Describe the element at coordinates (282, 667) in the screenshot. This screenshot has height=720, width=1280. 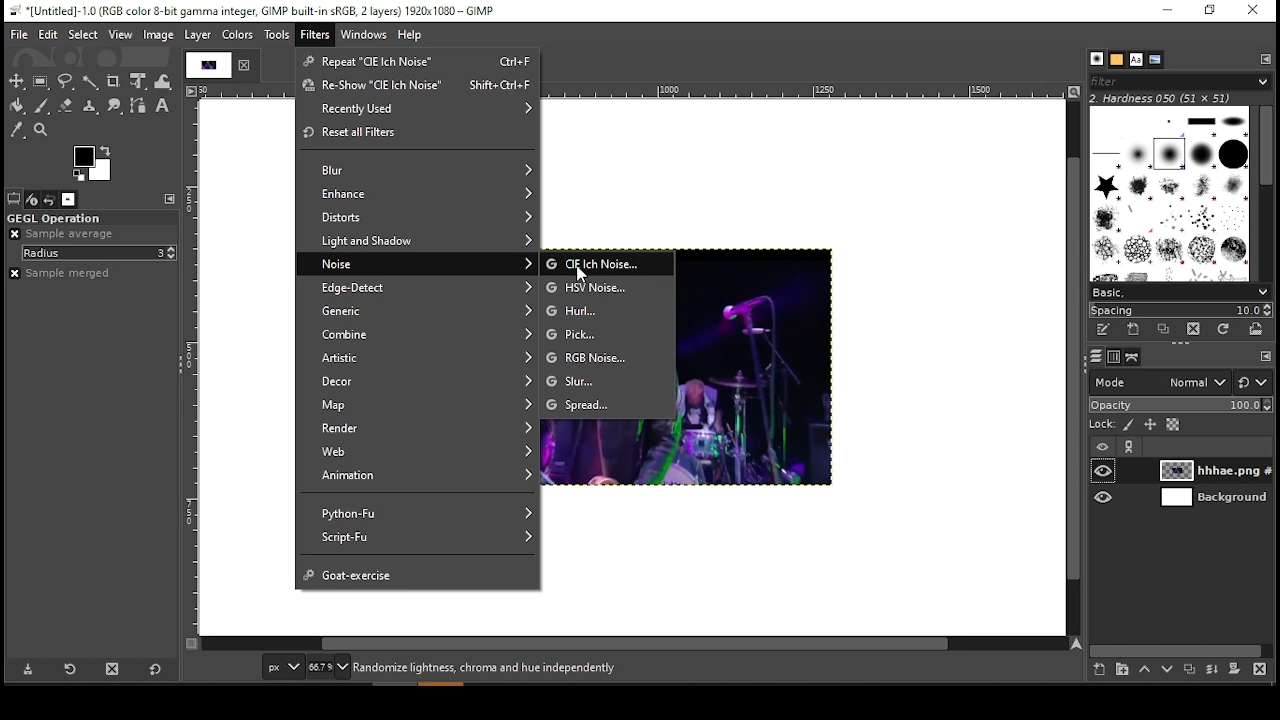
I see `units` at that location.